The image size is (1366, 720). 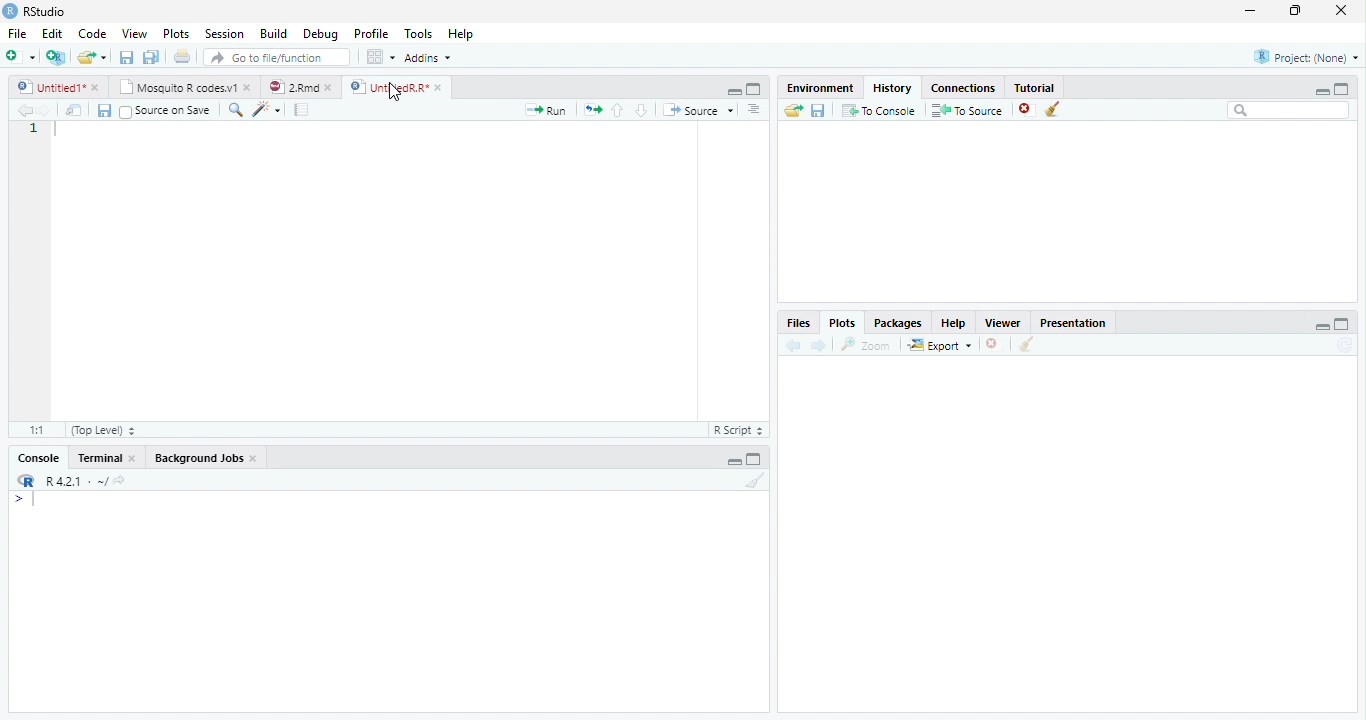 What do you see at coordinates (51, 33) in the screenshot?
I see `Edit` at bounding box center [51, 33].